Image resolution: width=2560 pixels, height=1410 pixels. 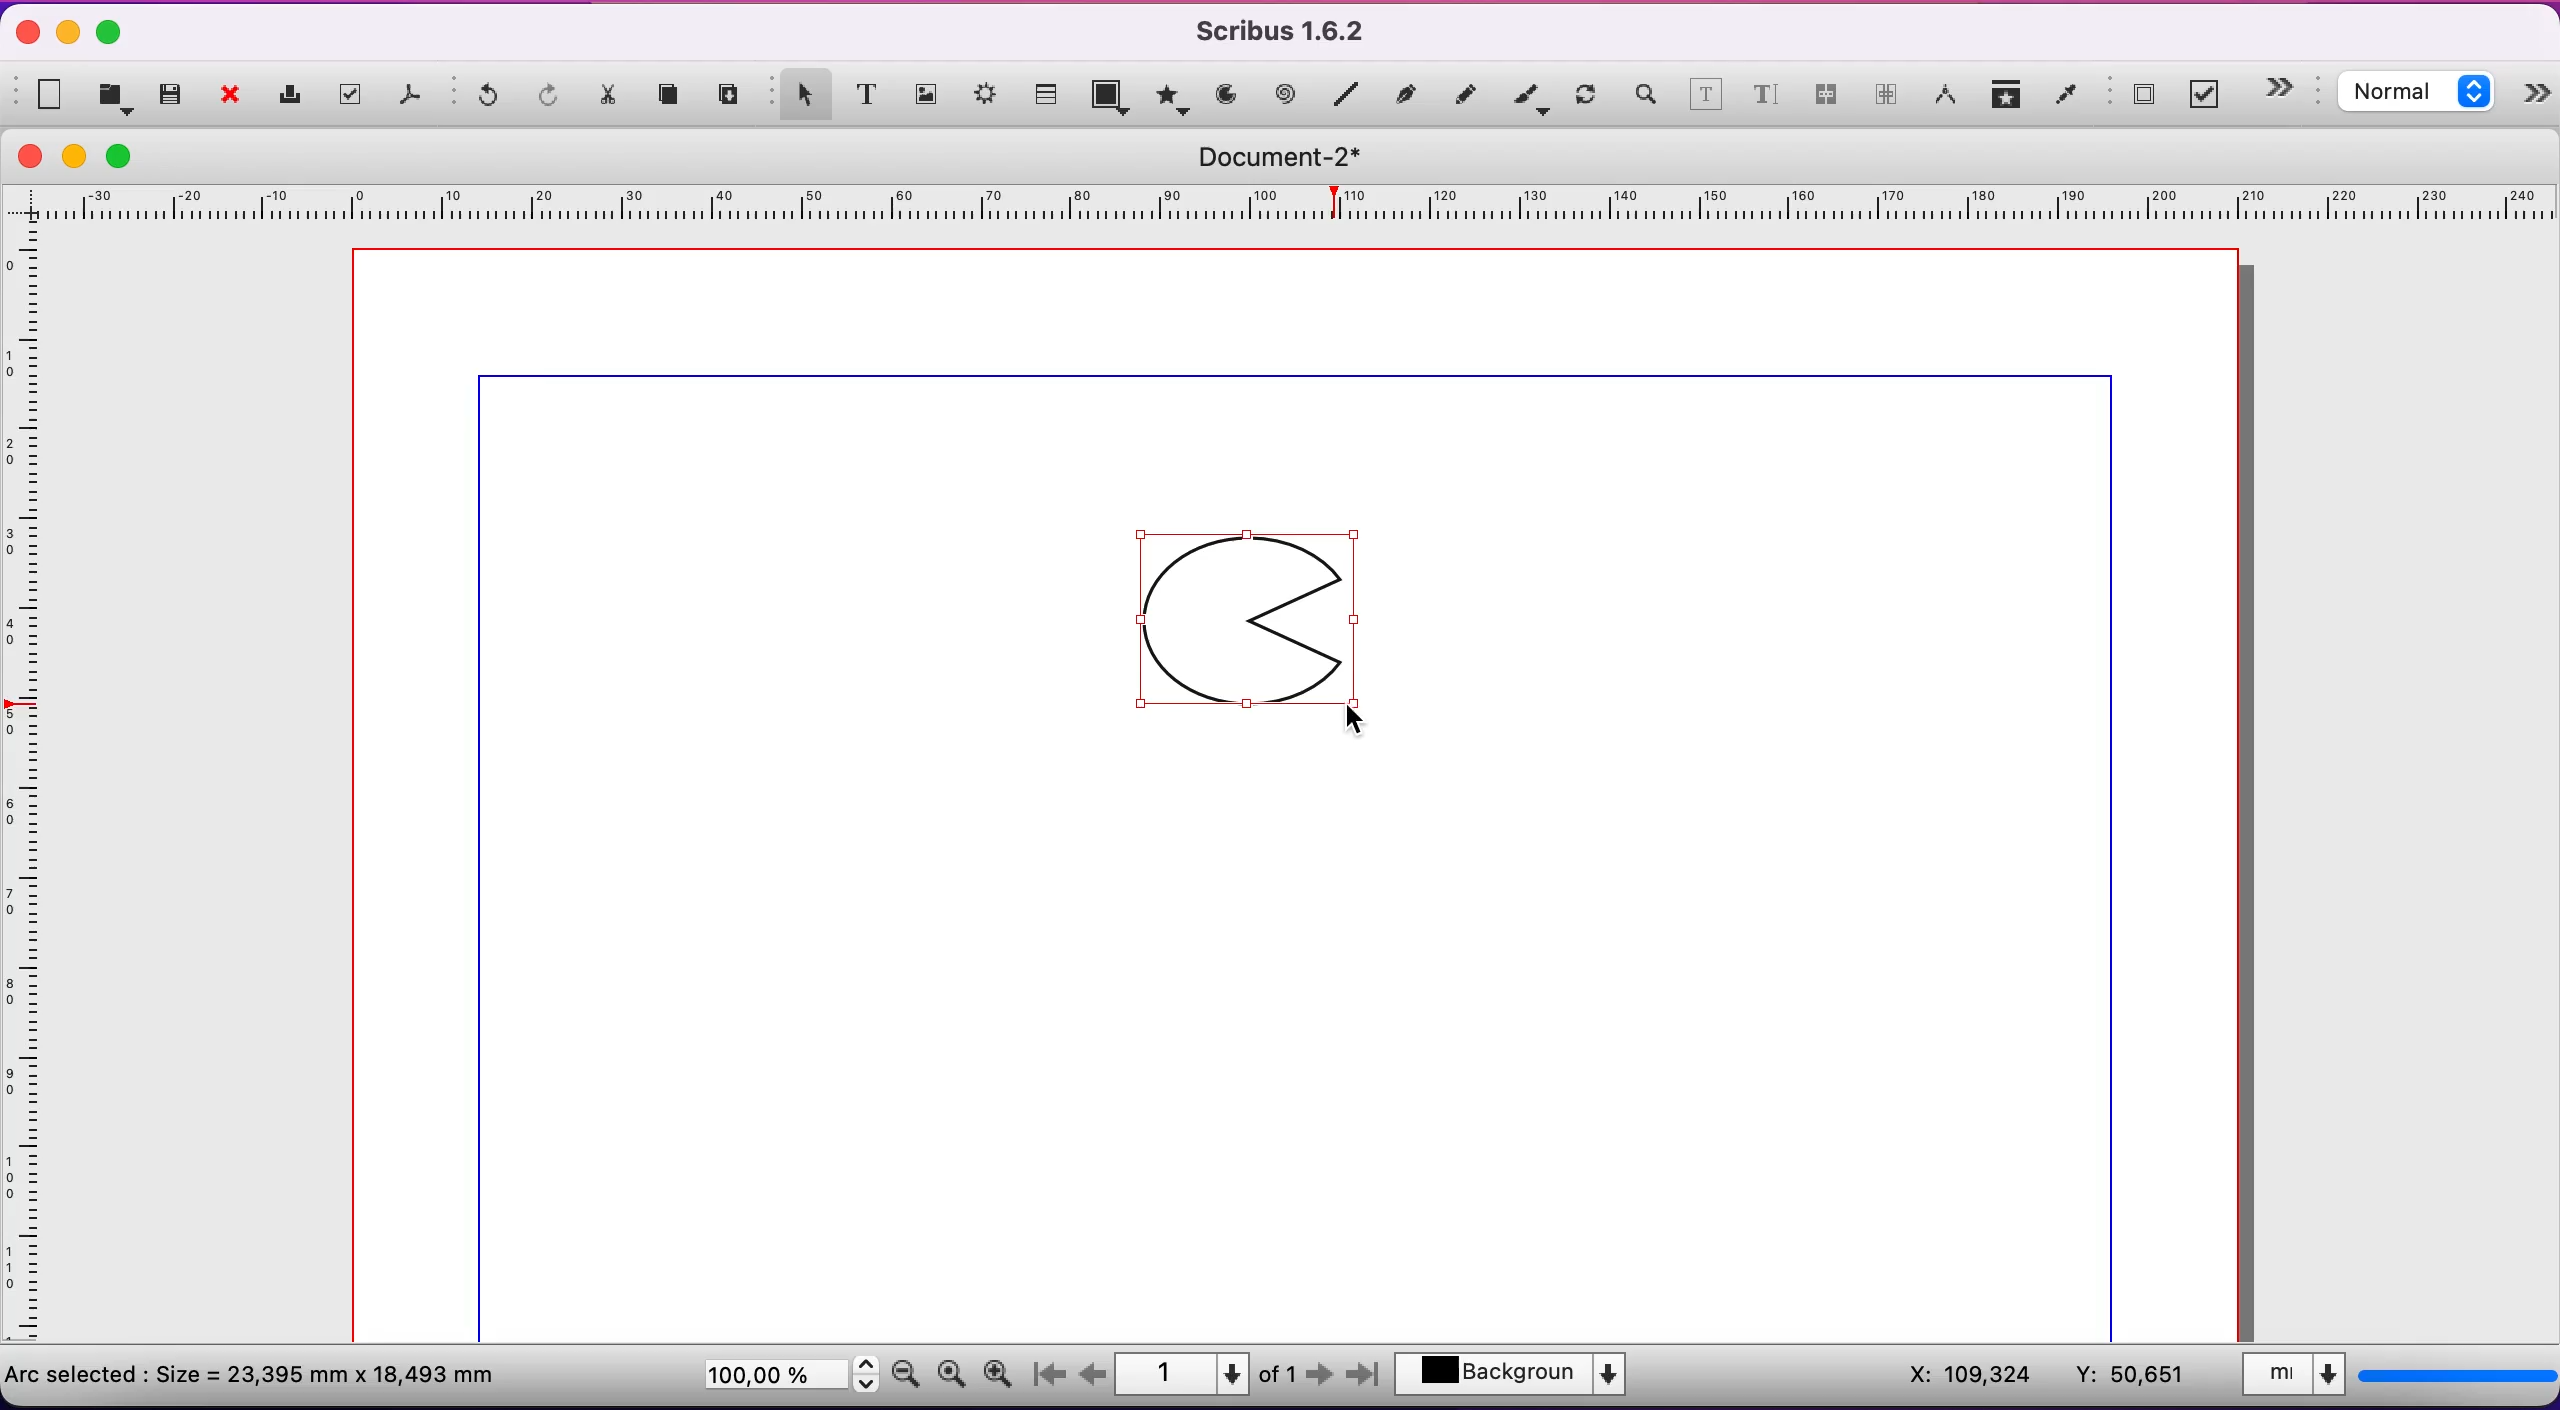 What do you see at coordinates (988, 99) in the screenshot?
I see `render frame` at bounding box center [988, 99].